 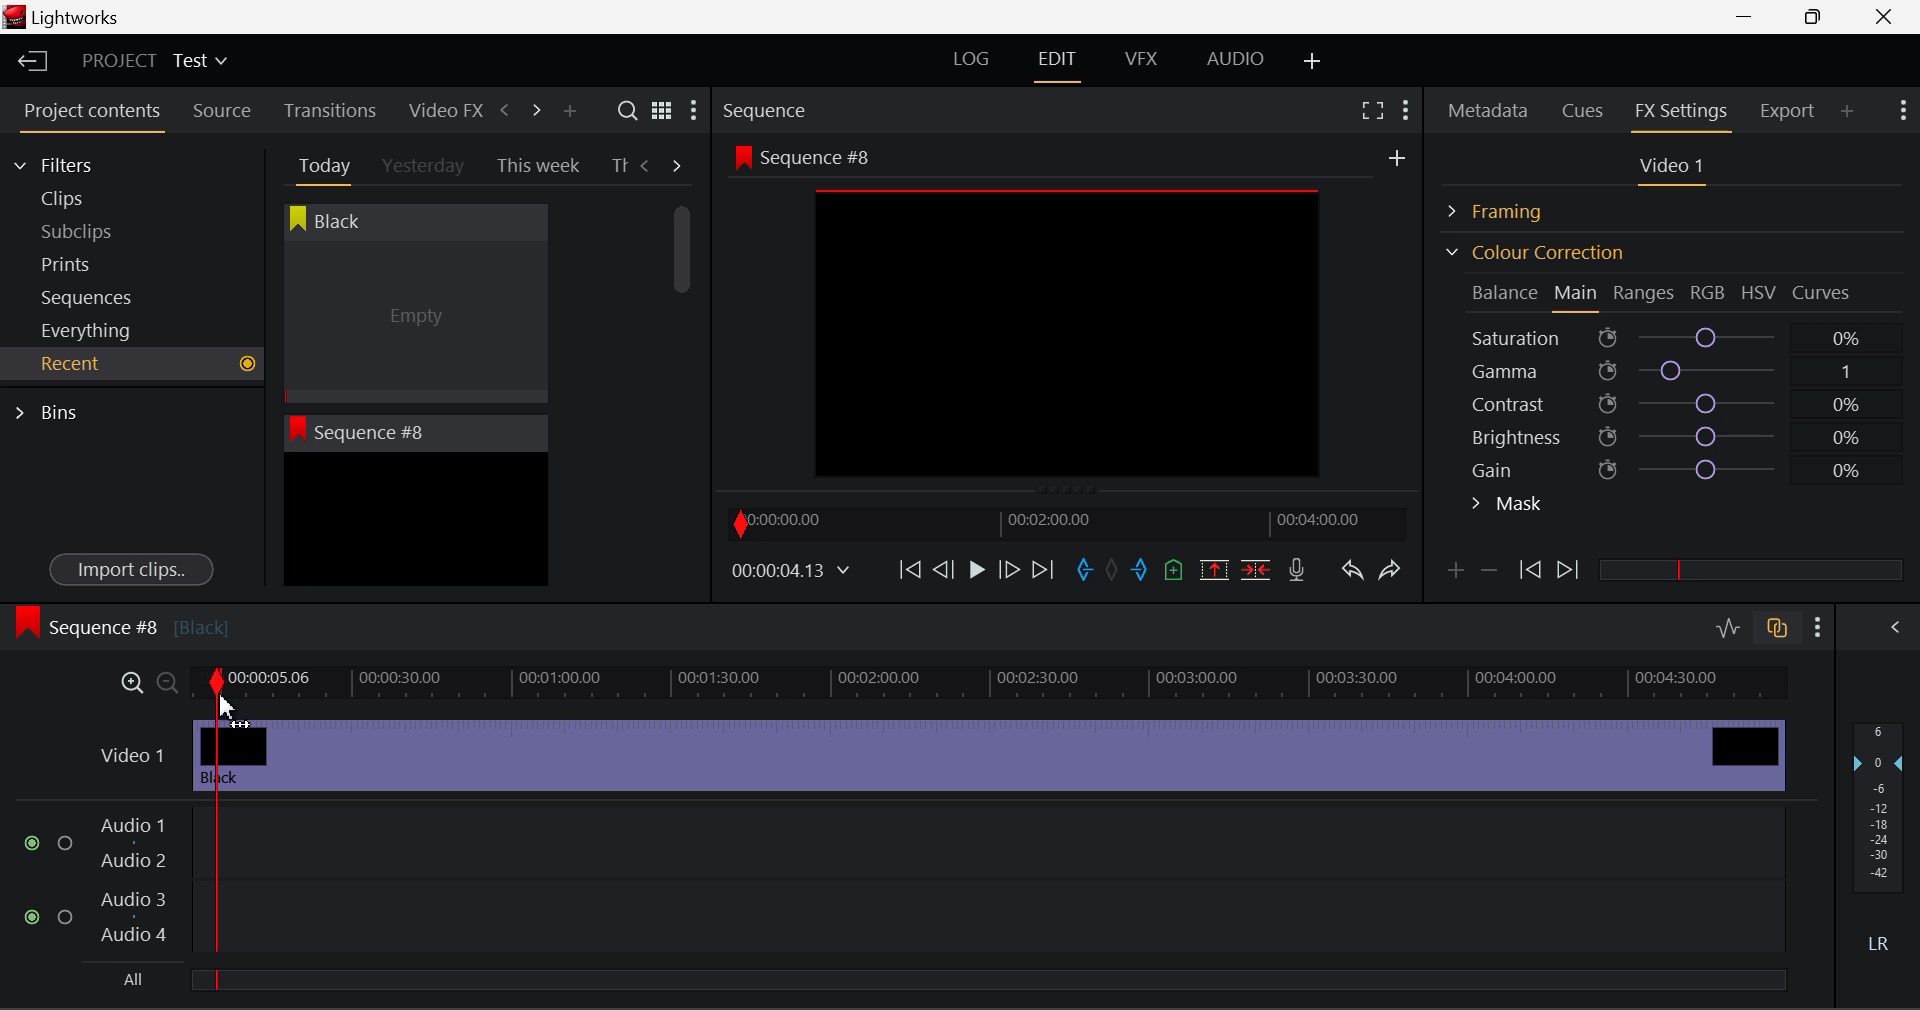 I want to click on Colour Correction, so click(x=1534, y=252).